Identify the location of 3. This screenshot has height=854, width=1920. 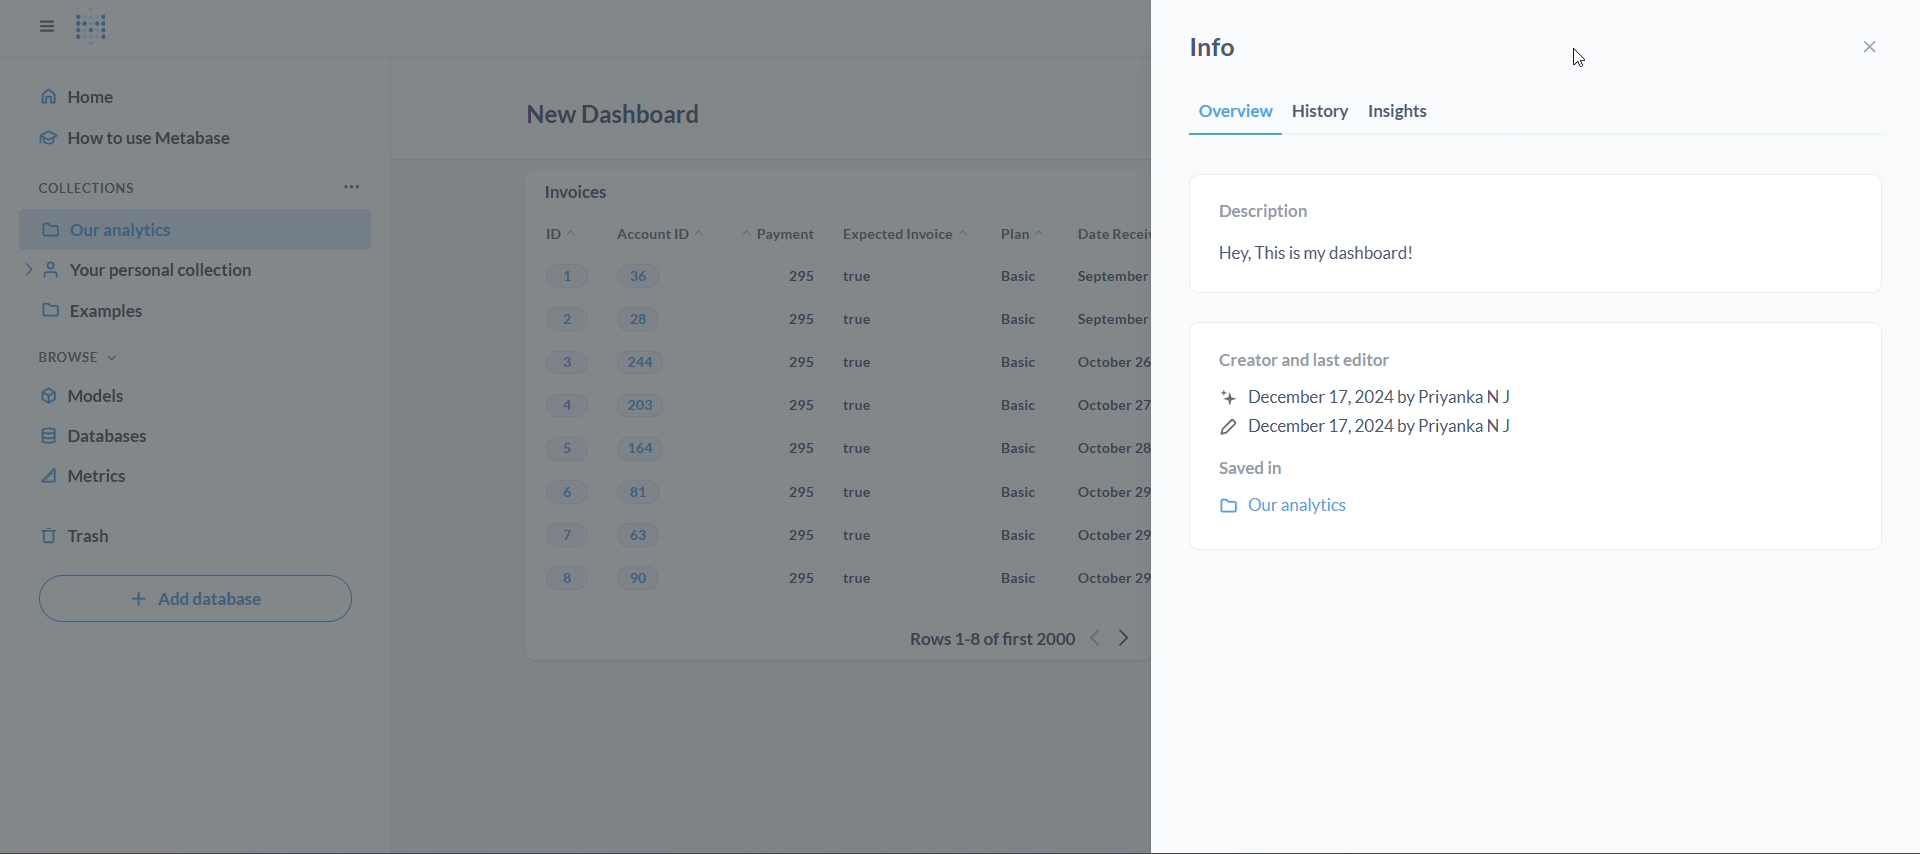
(563, 364).